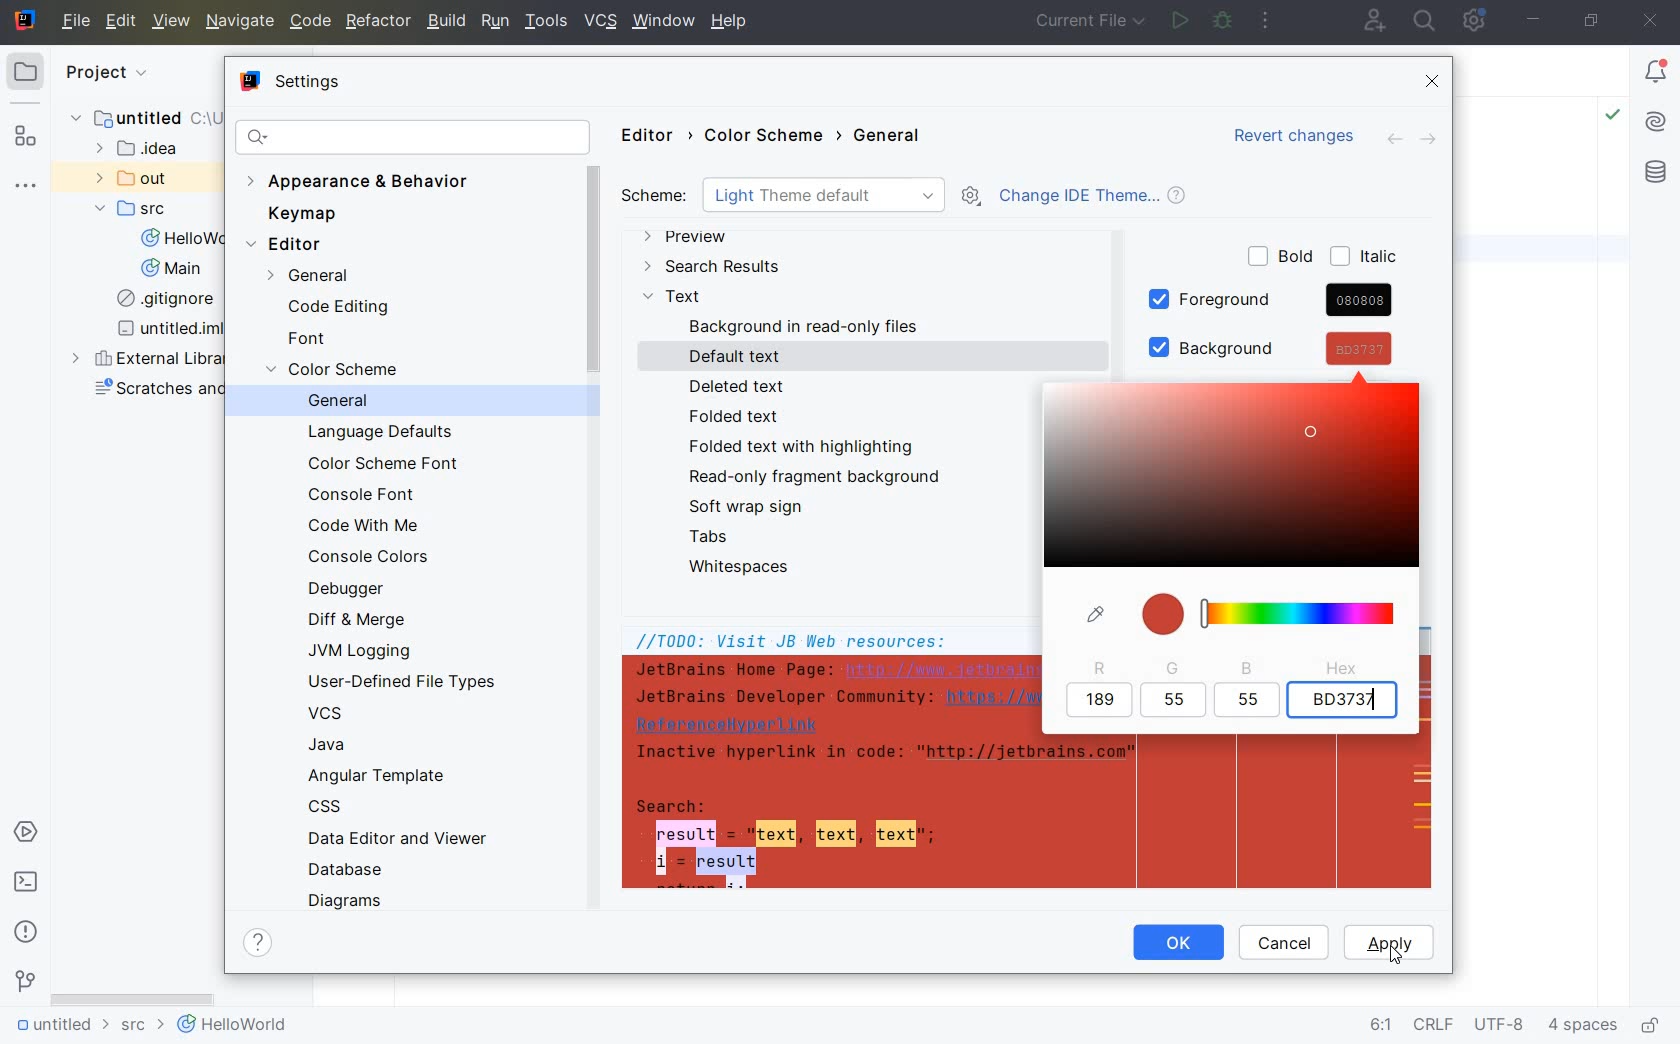 This screenshot has width=1680, height=1044. Describe the element at coordinates (496, 22) in the screenshot. I see `RUN` at that location.